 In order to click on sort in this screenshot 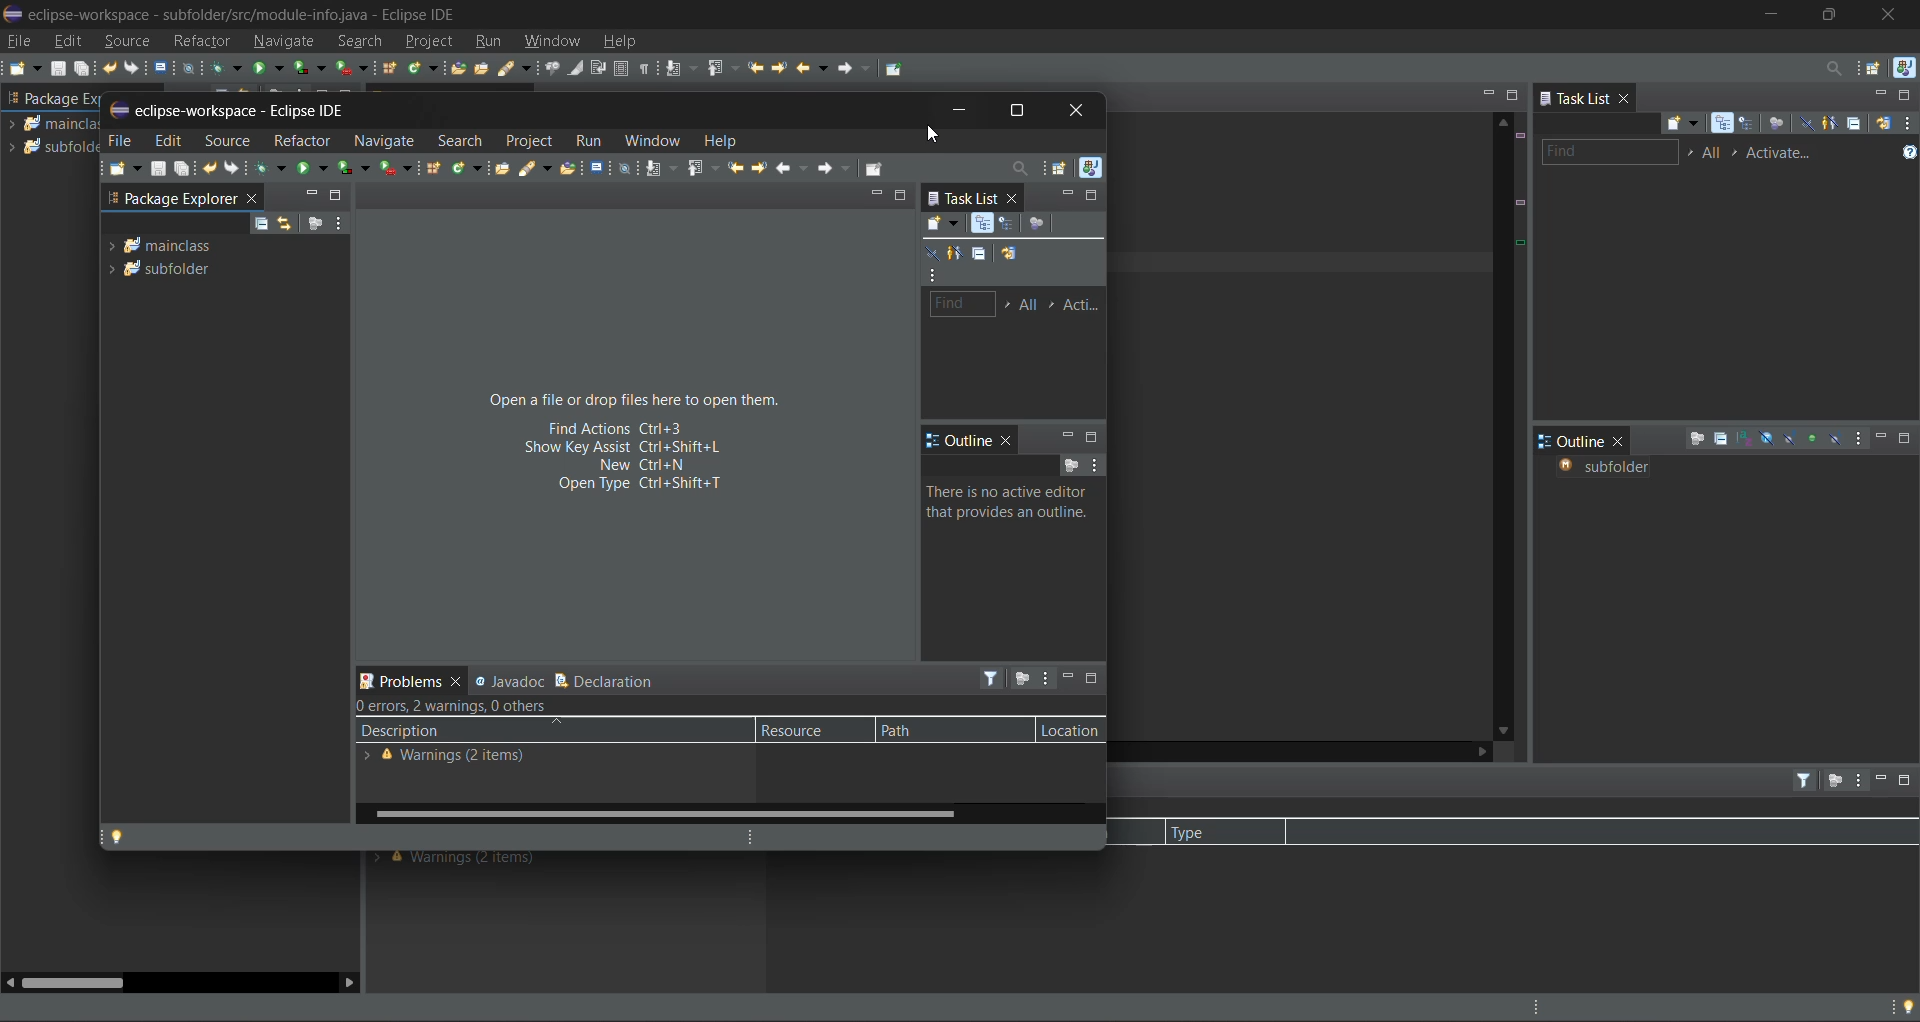, I will do `click(1747, 438)`.